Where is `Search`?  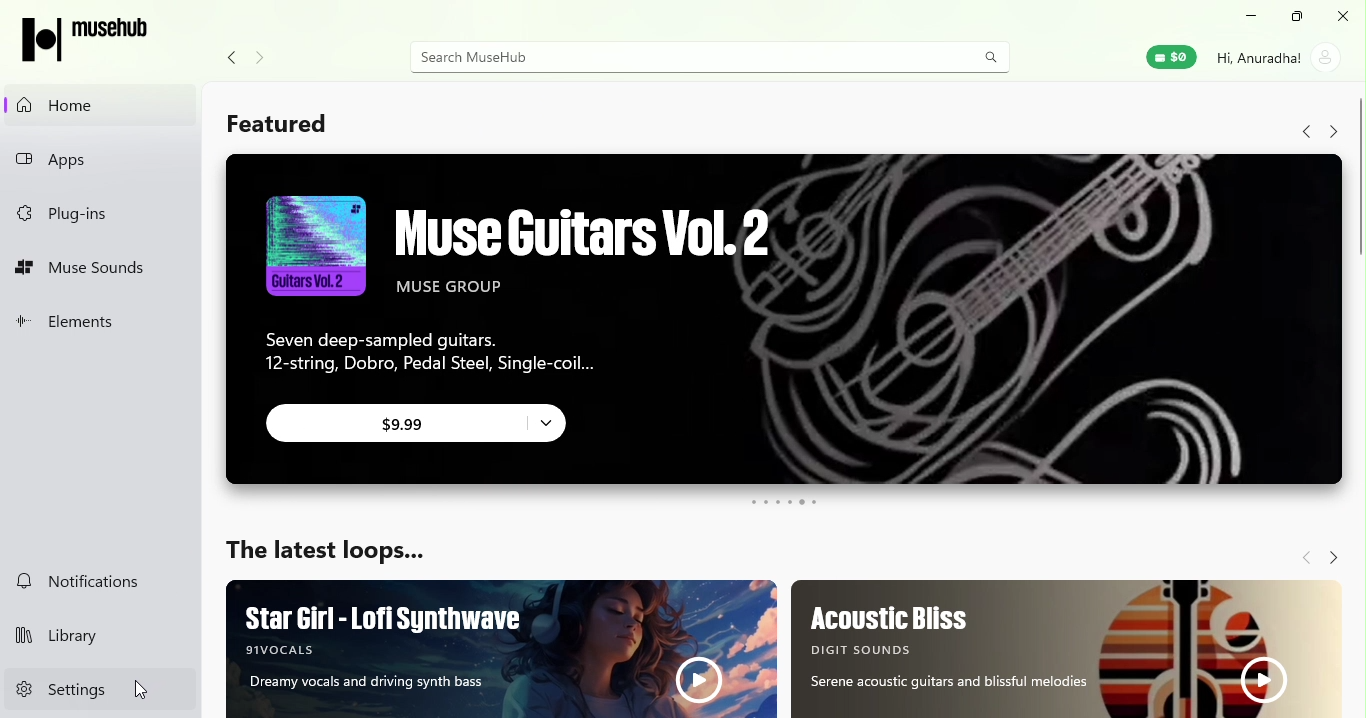 Search is located at coordinates (991, 56).